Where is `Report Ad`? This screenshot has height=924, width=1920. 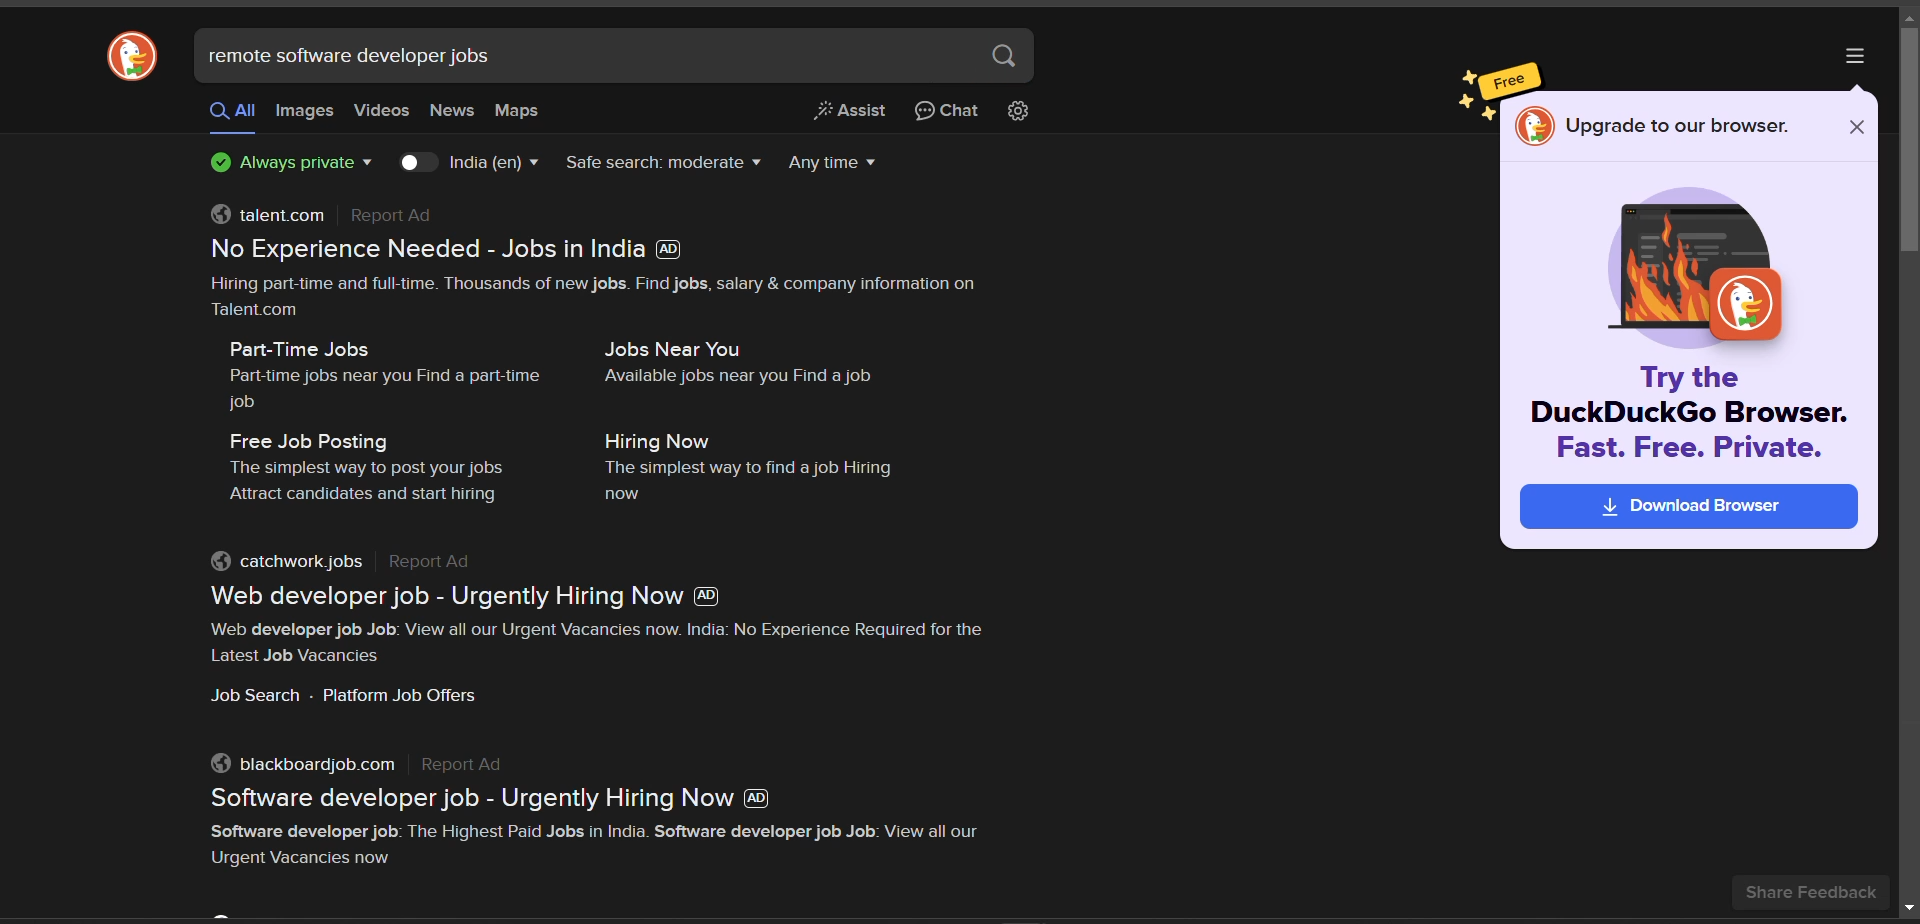 Report Ad is located at coordinates (474, 765).